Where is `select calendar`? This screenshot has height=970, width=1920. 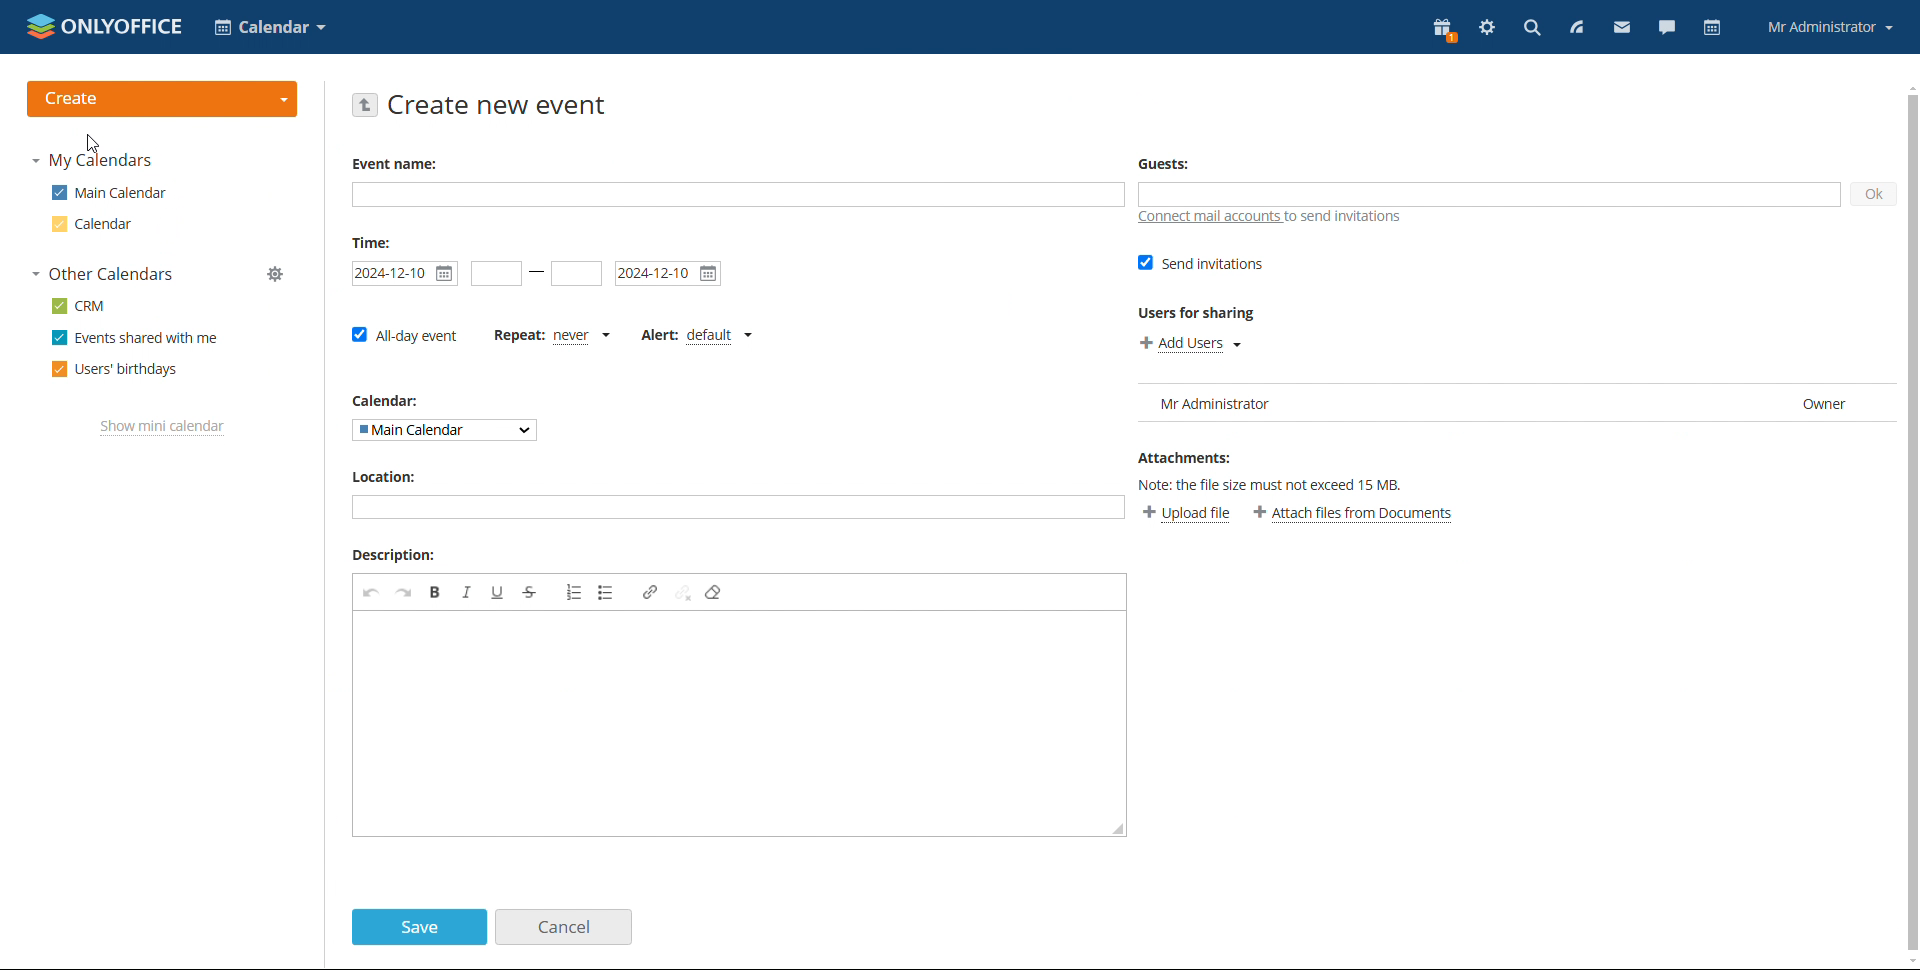 select calendar is located at coordinates (447, 430).